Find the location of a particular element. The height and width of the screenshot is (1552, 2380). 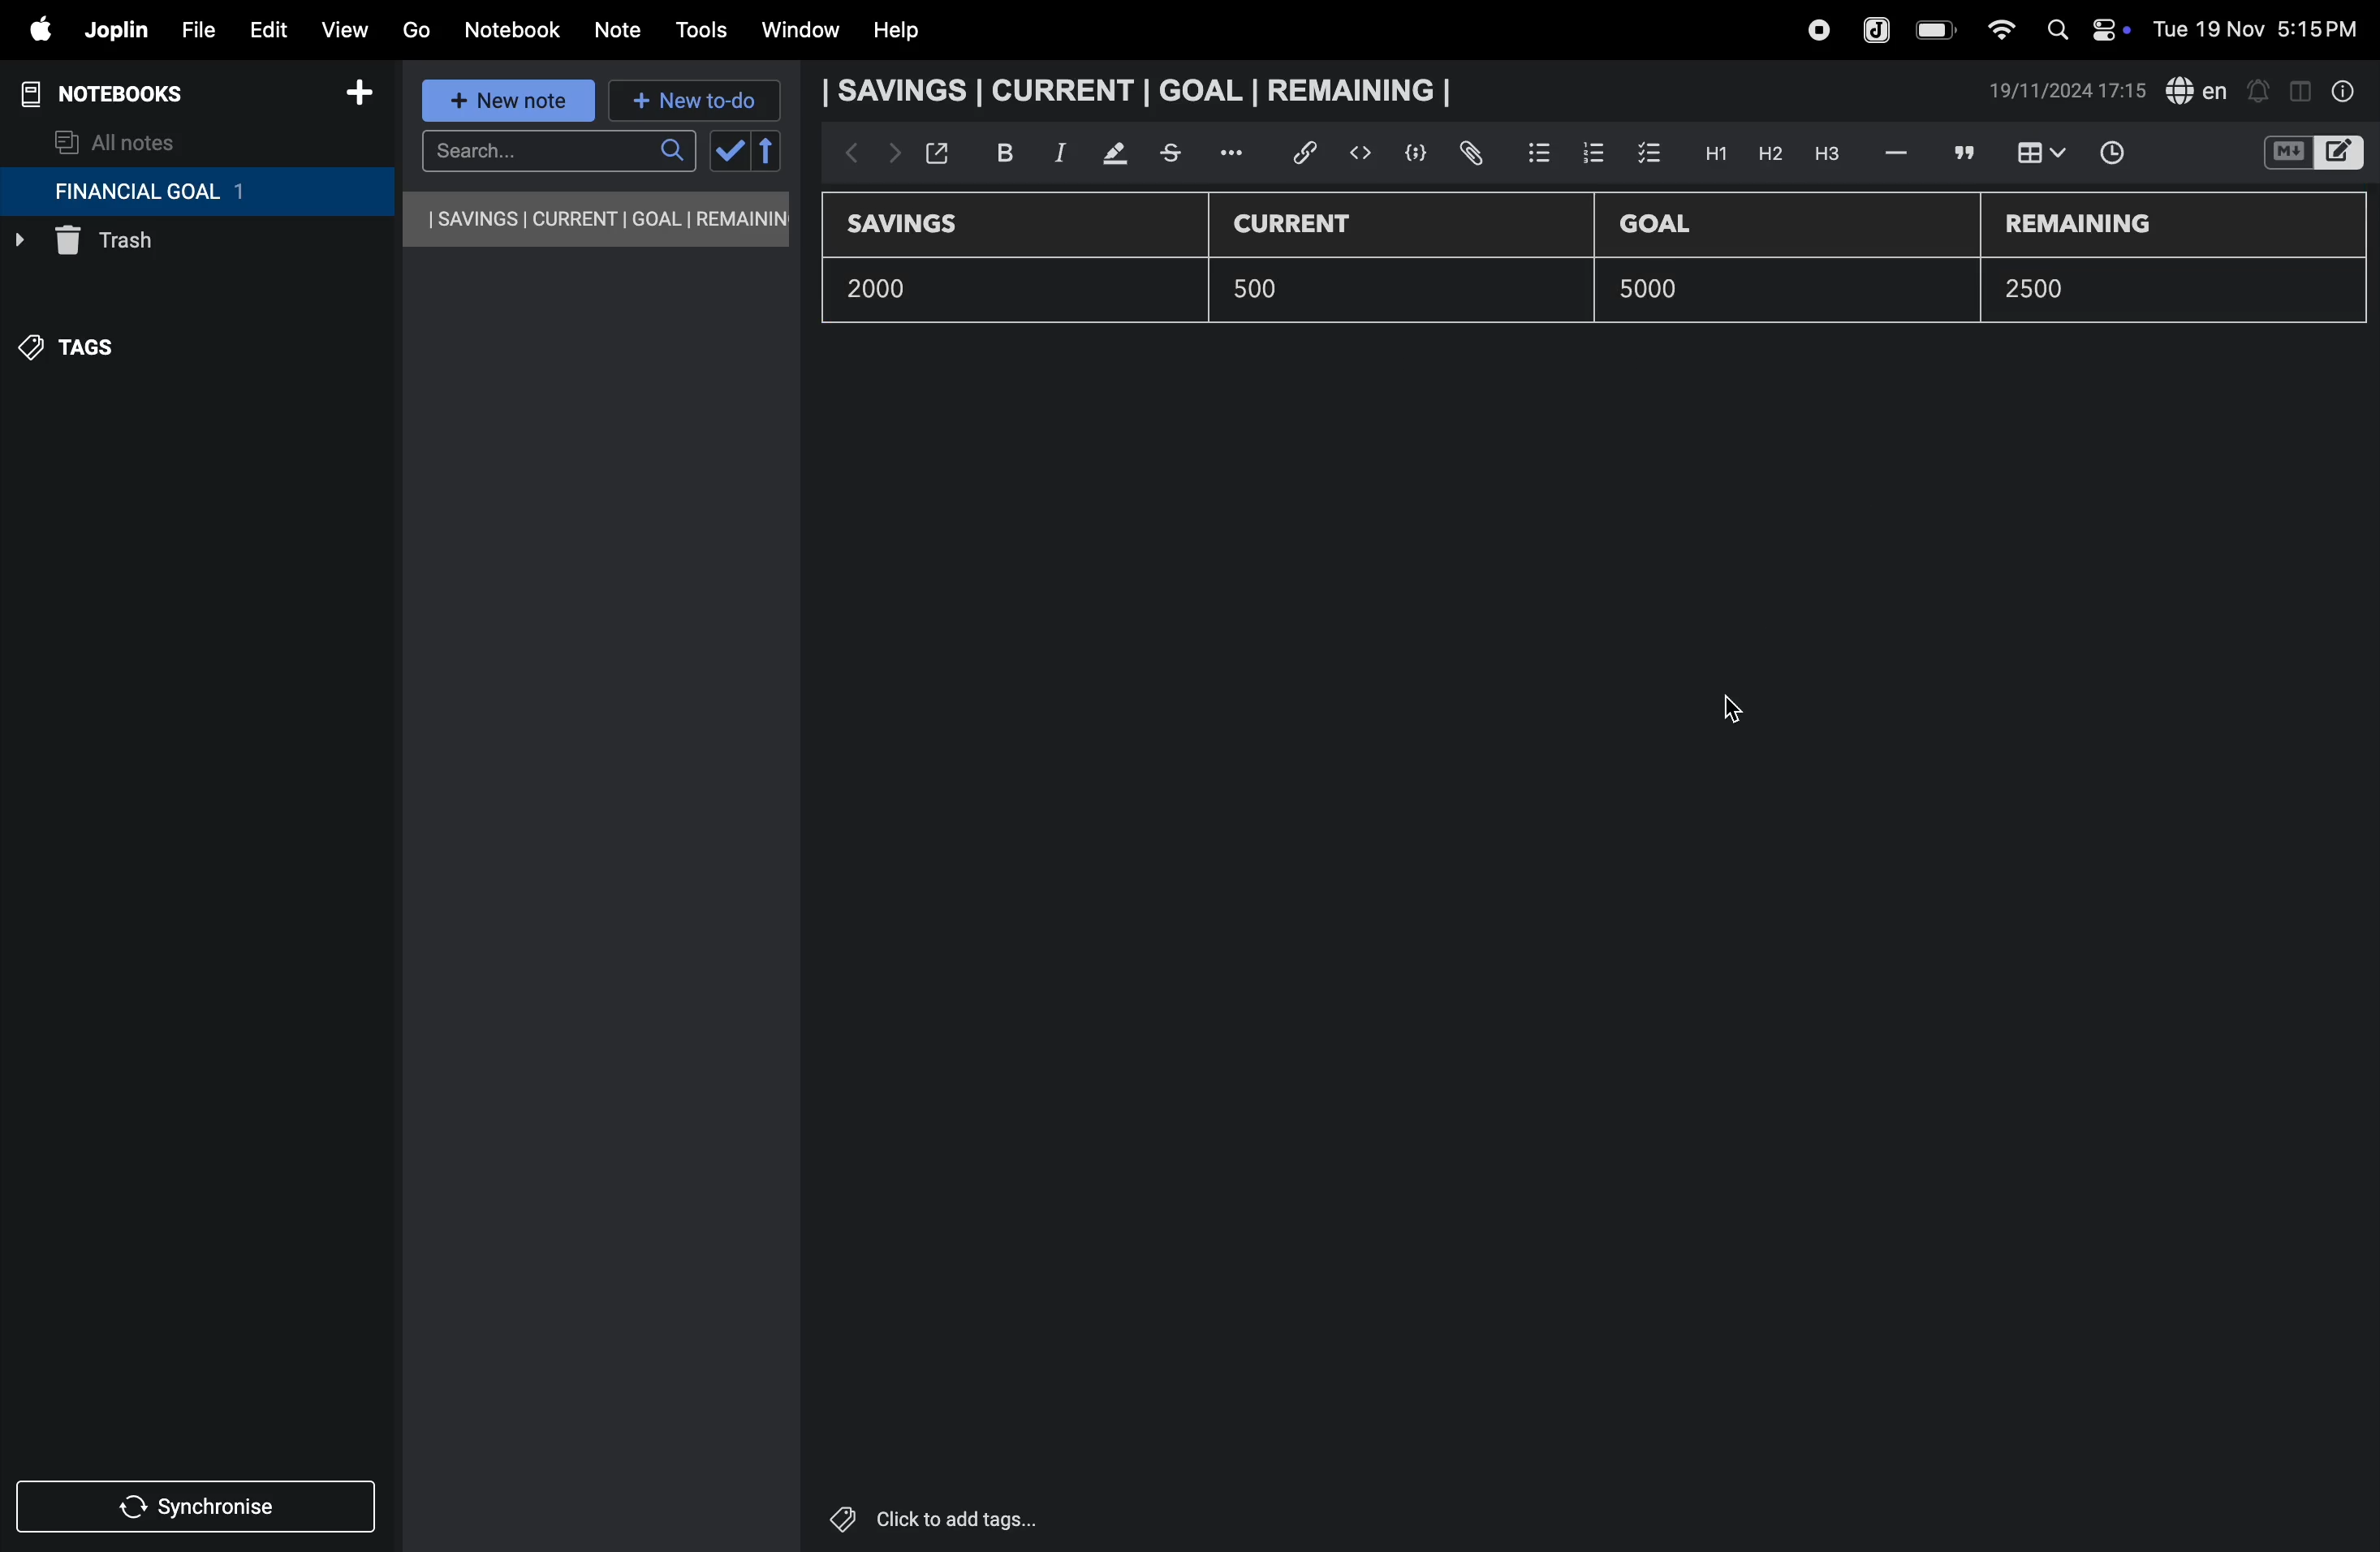

file is located at coordinates (191, 27).